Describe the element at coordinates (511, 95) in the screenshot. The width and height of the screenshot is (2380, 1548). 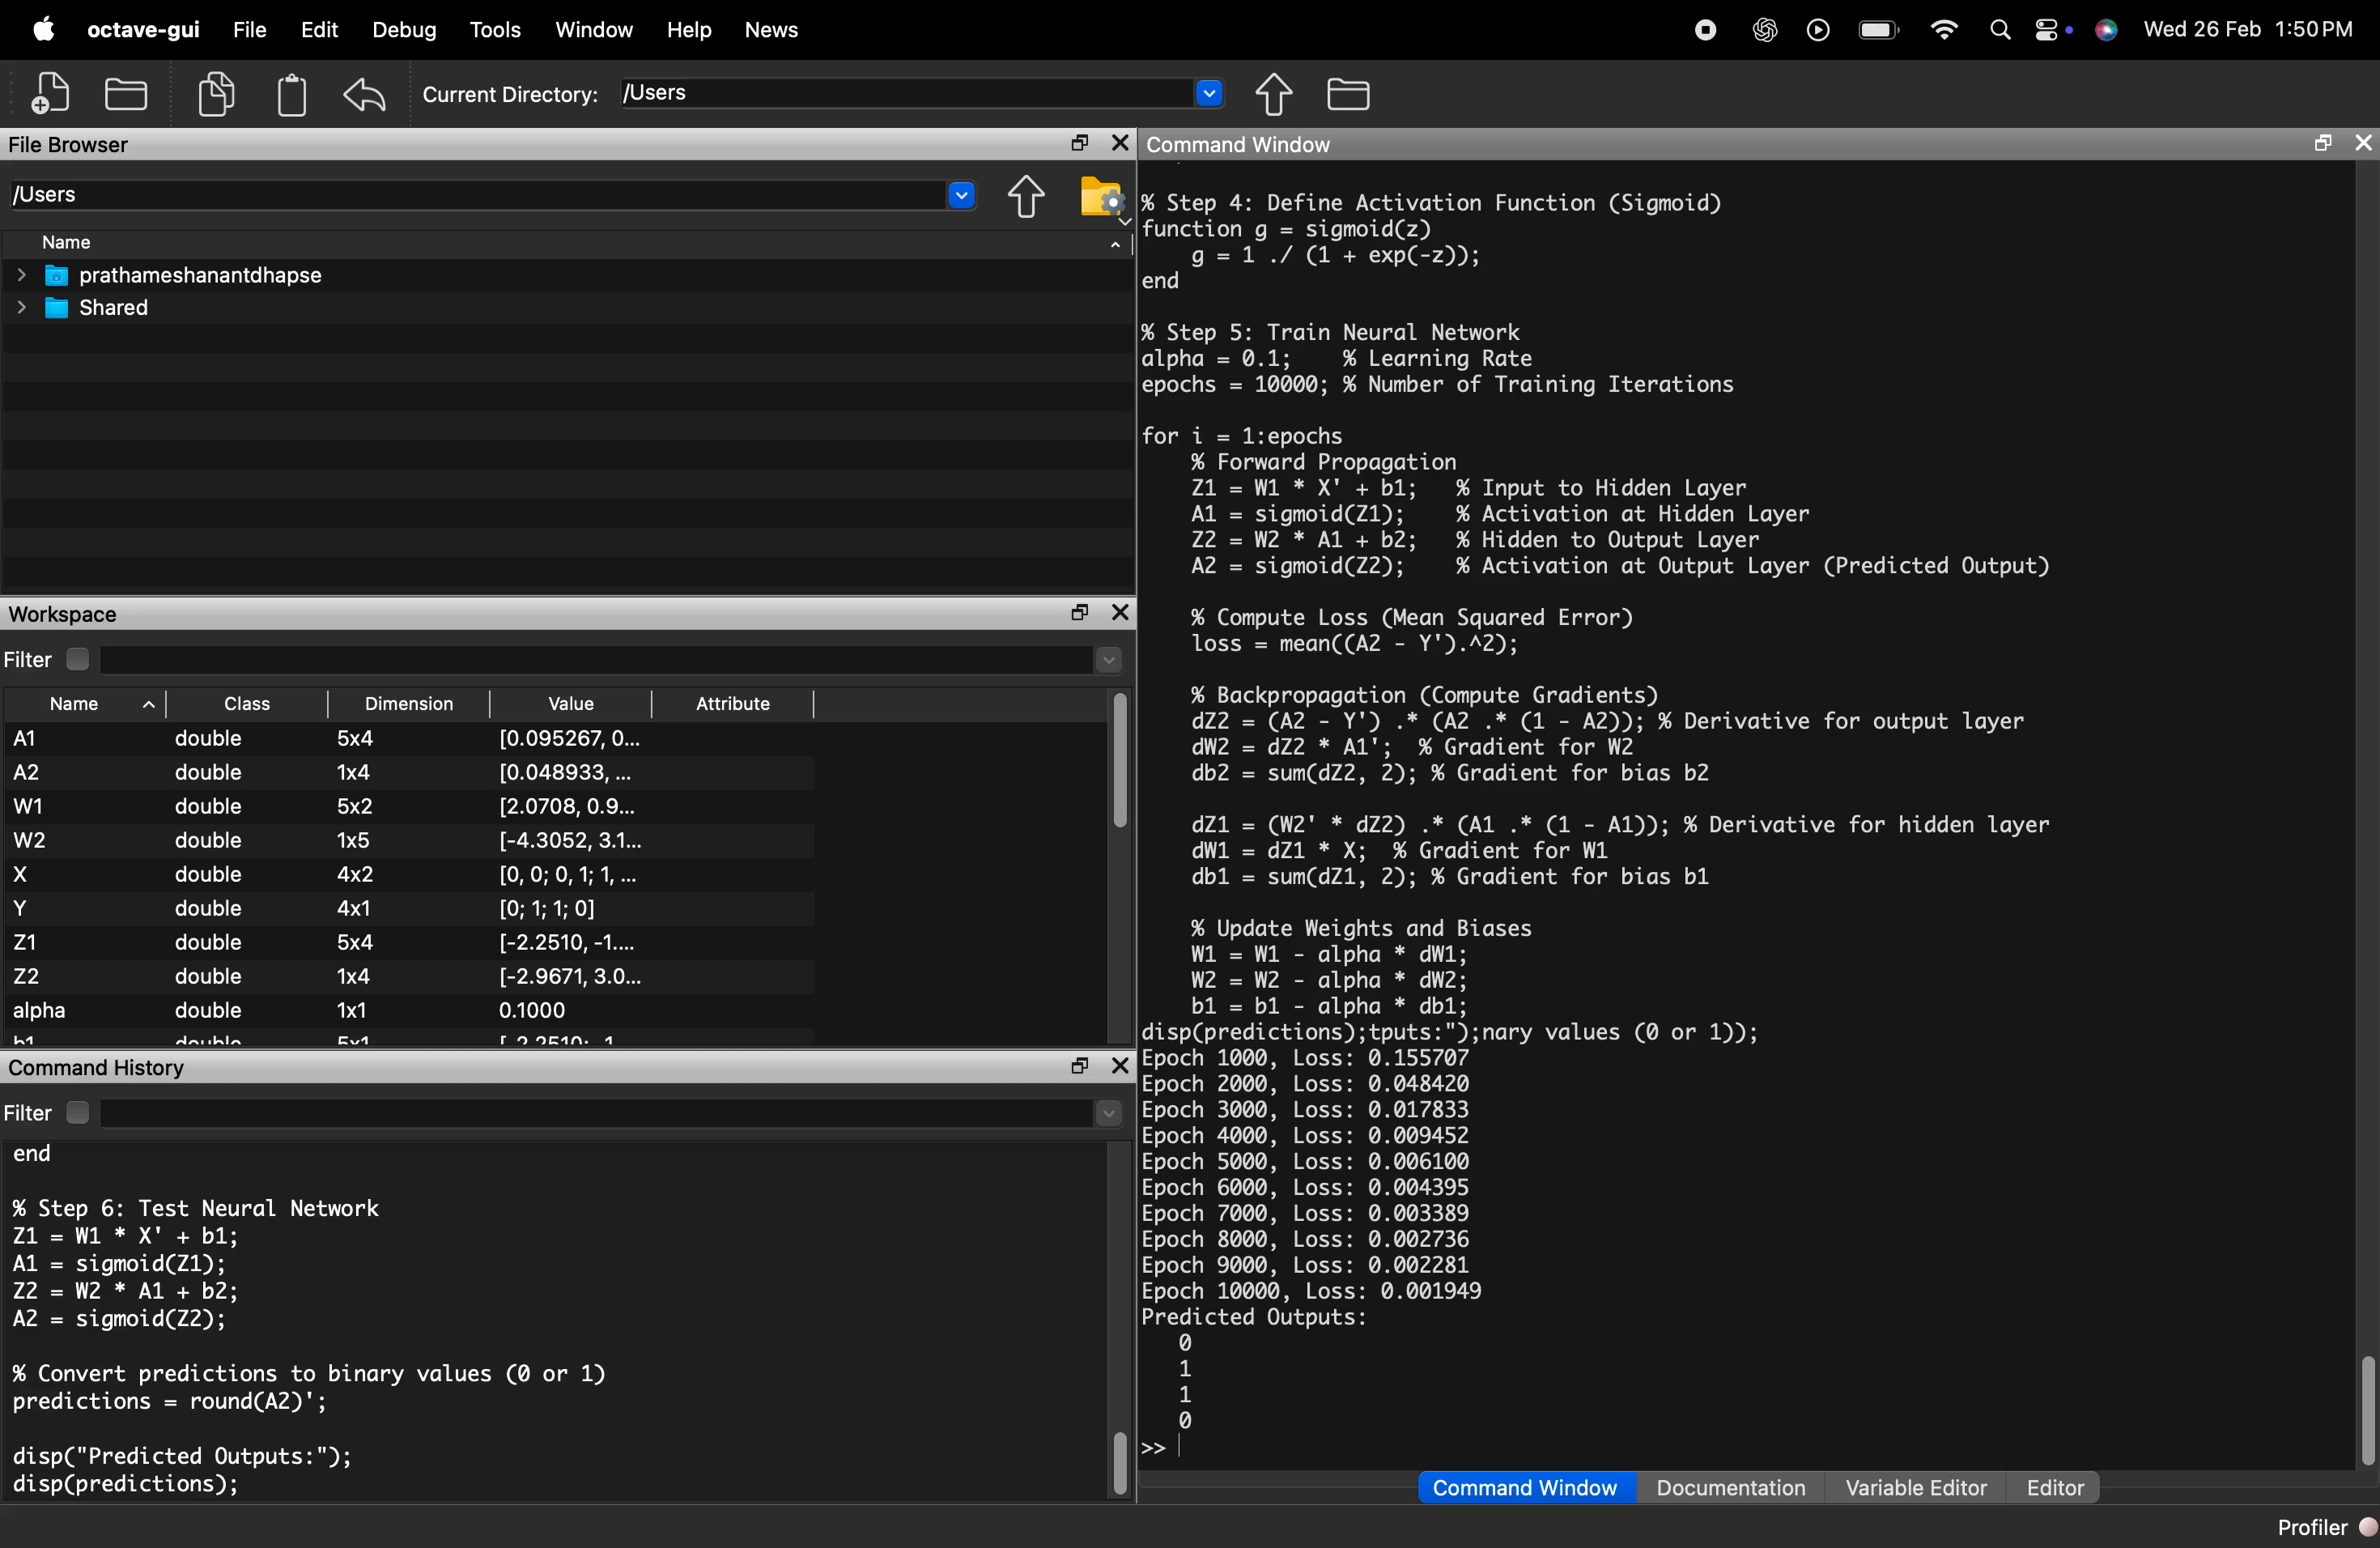
I see `Current Directory:` at that location.